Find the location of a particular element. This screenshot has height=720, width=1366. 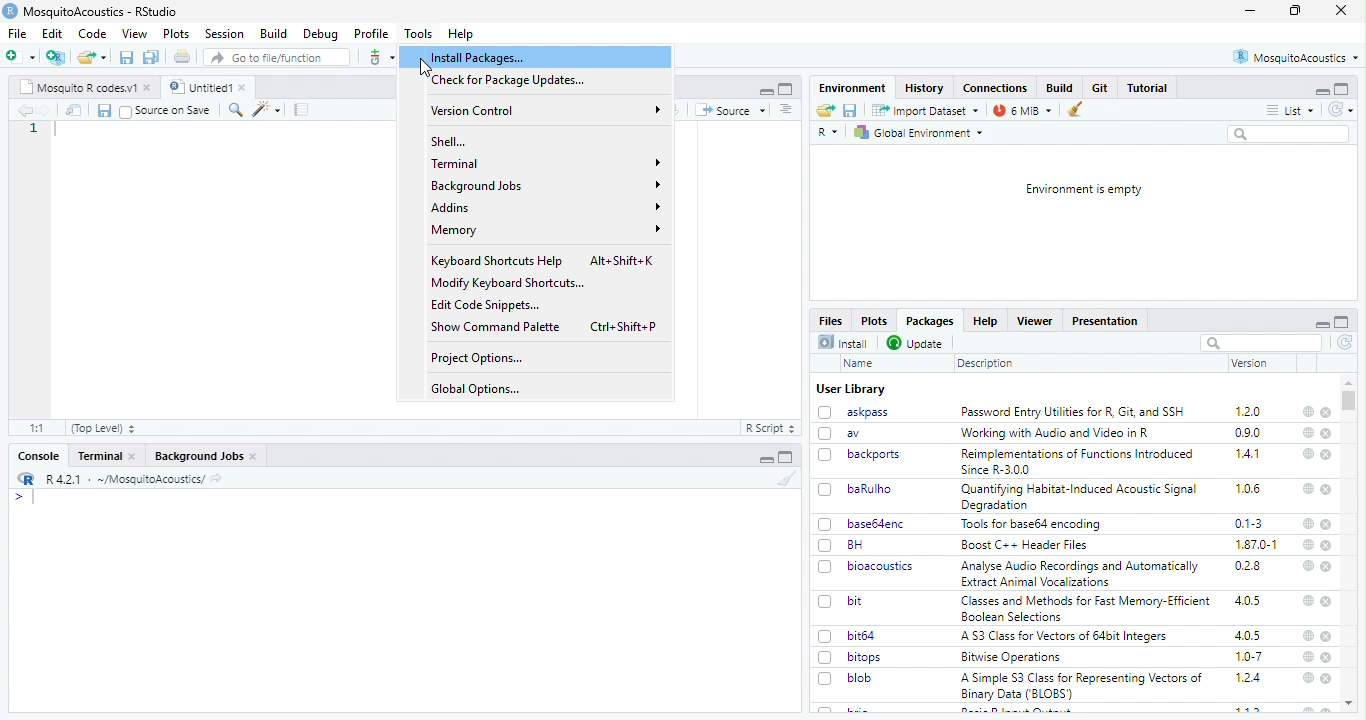

share is located at coordinates (216, 480).